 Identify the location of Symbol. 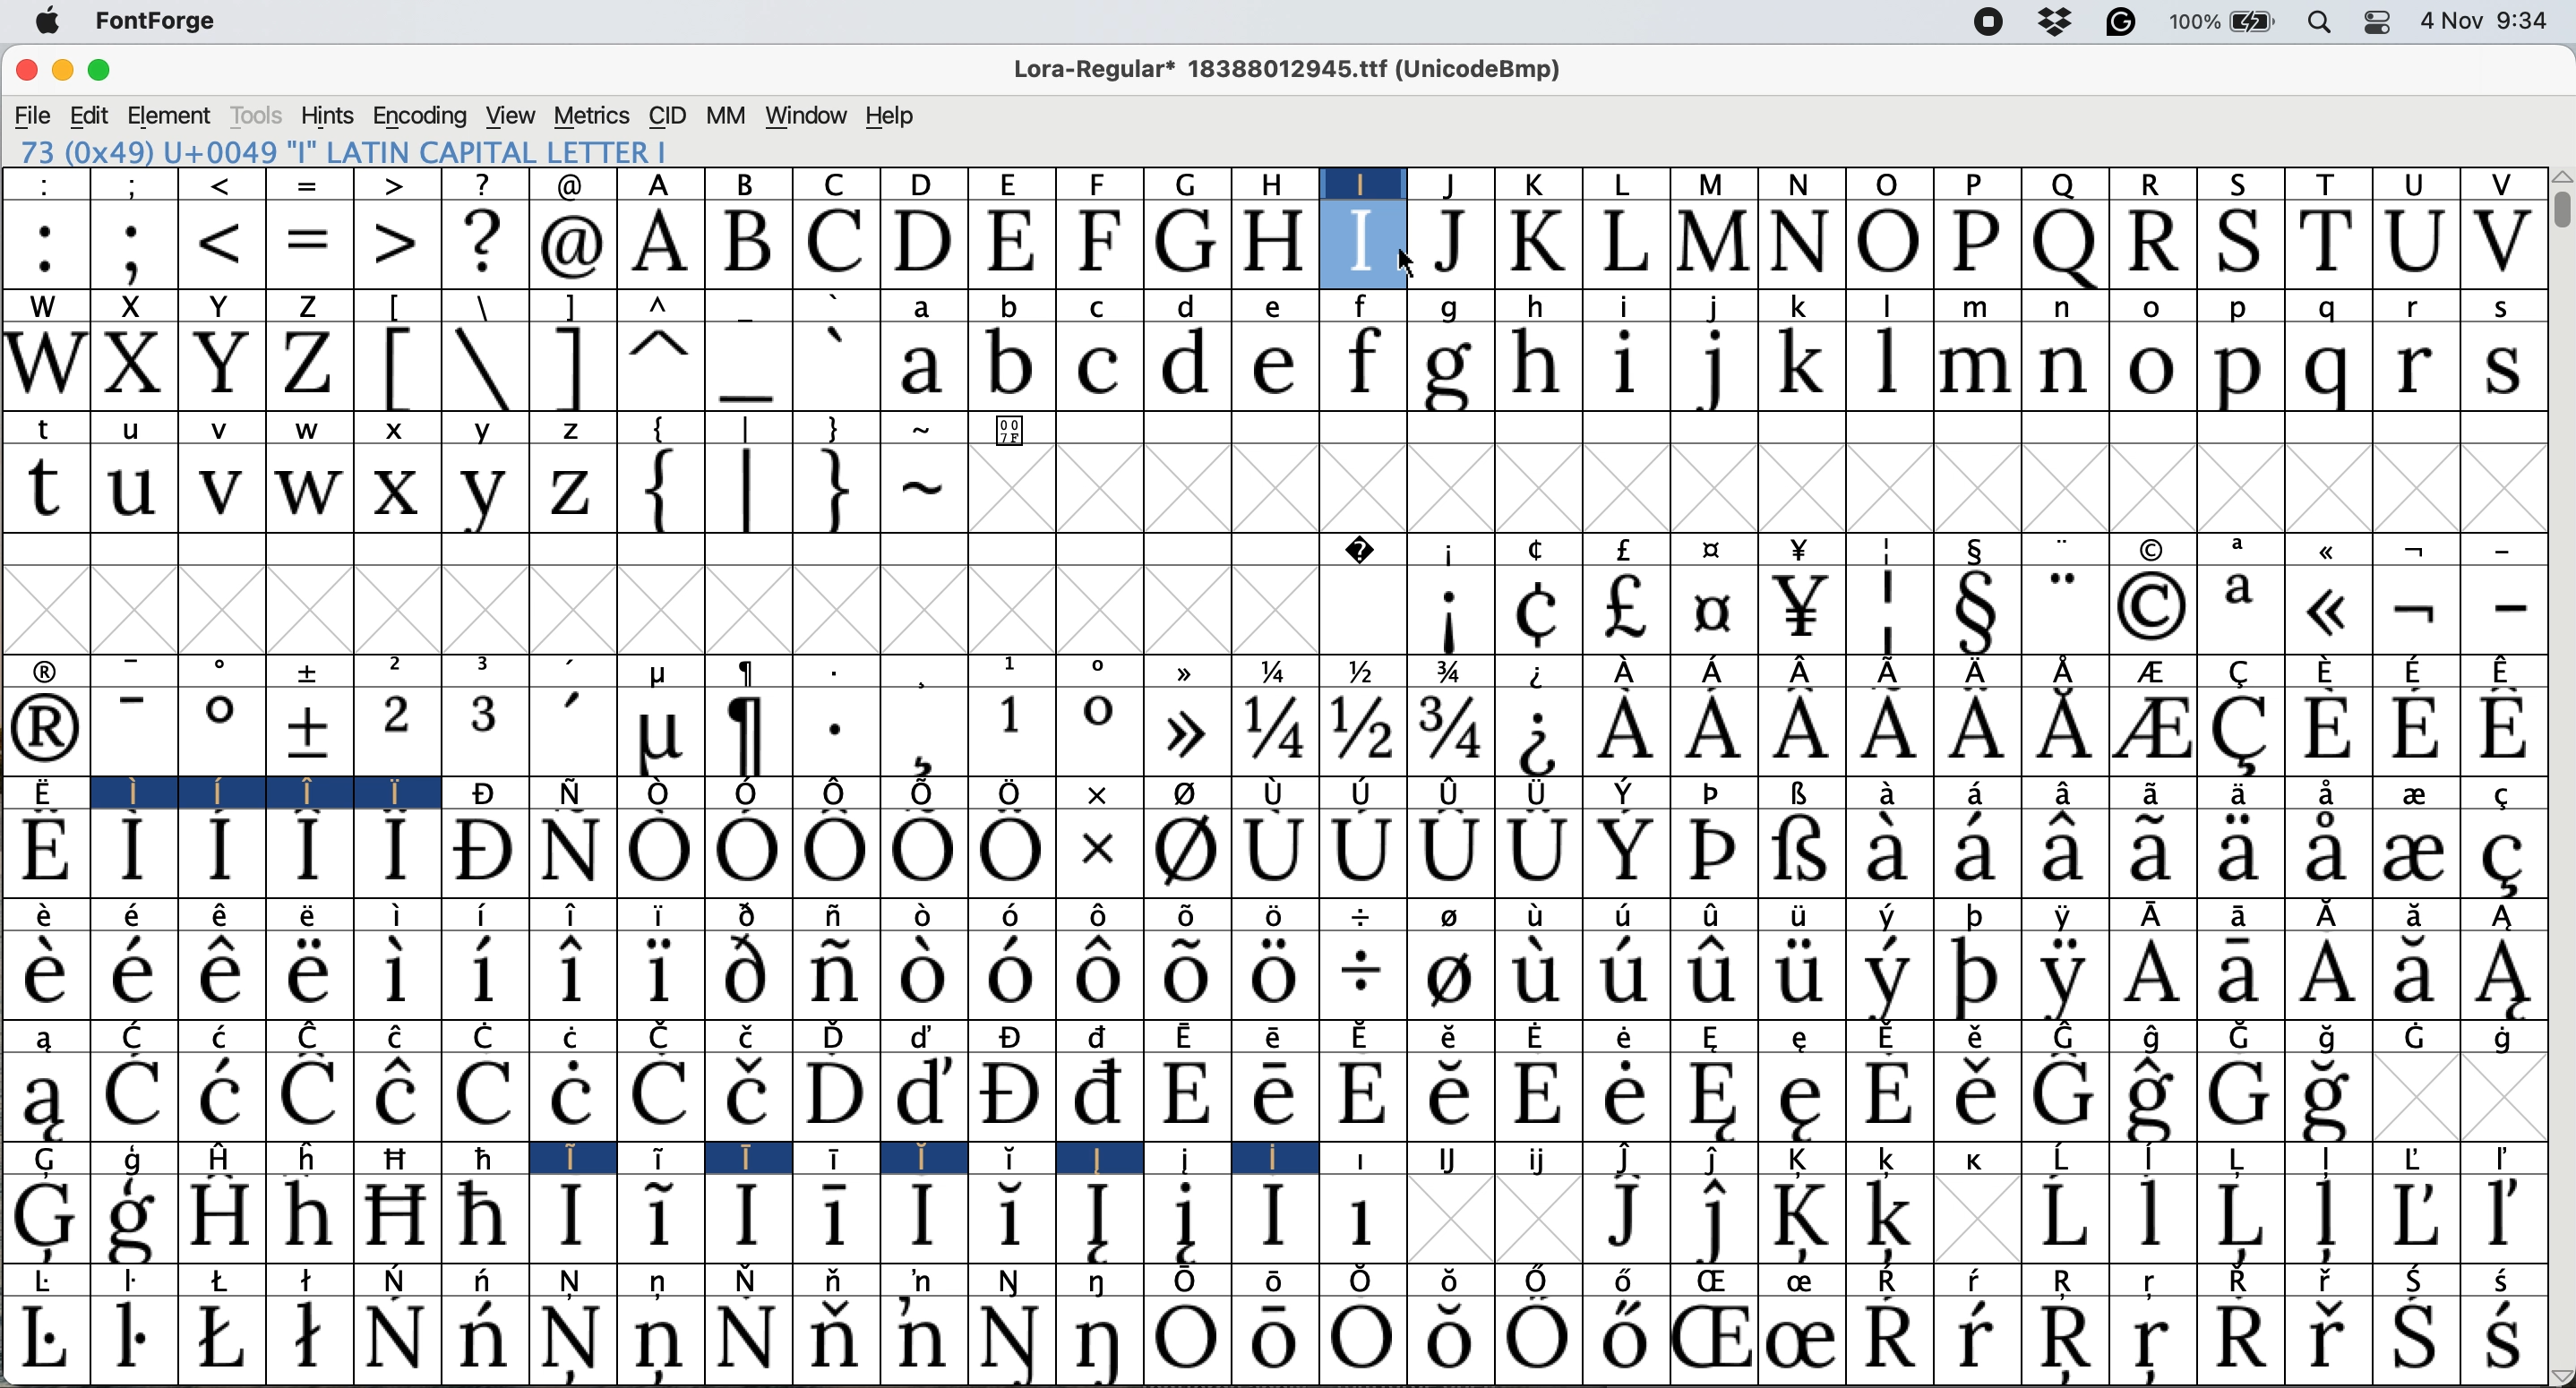
(2504, 668).